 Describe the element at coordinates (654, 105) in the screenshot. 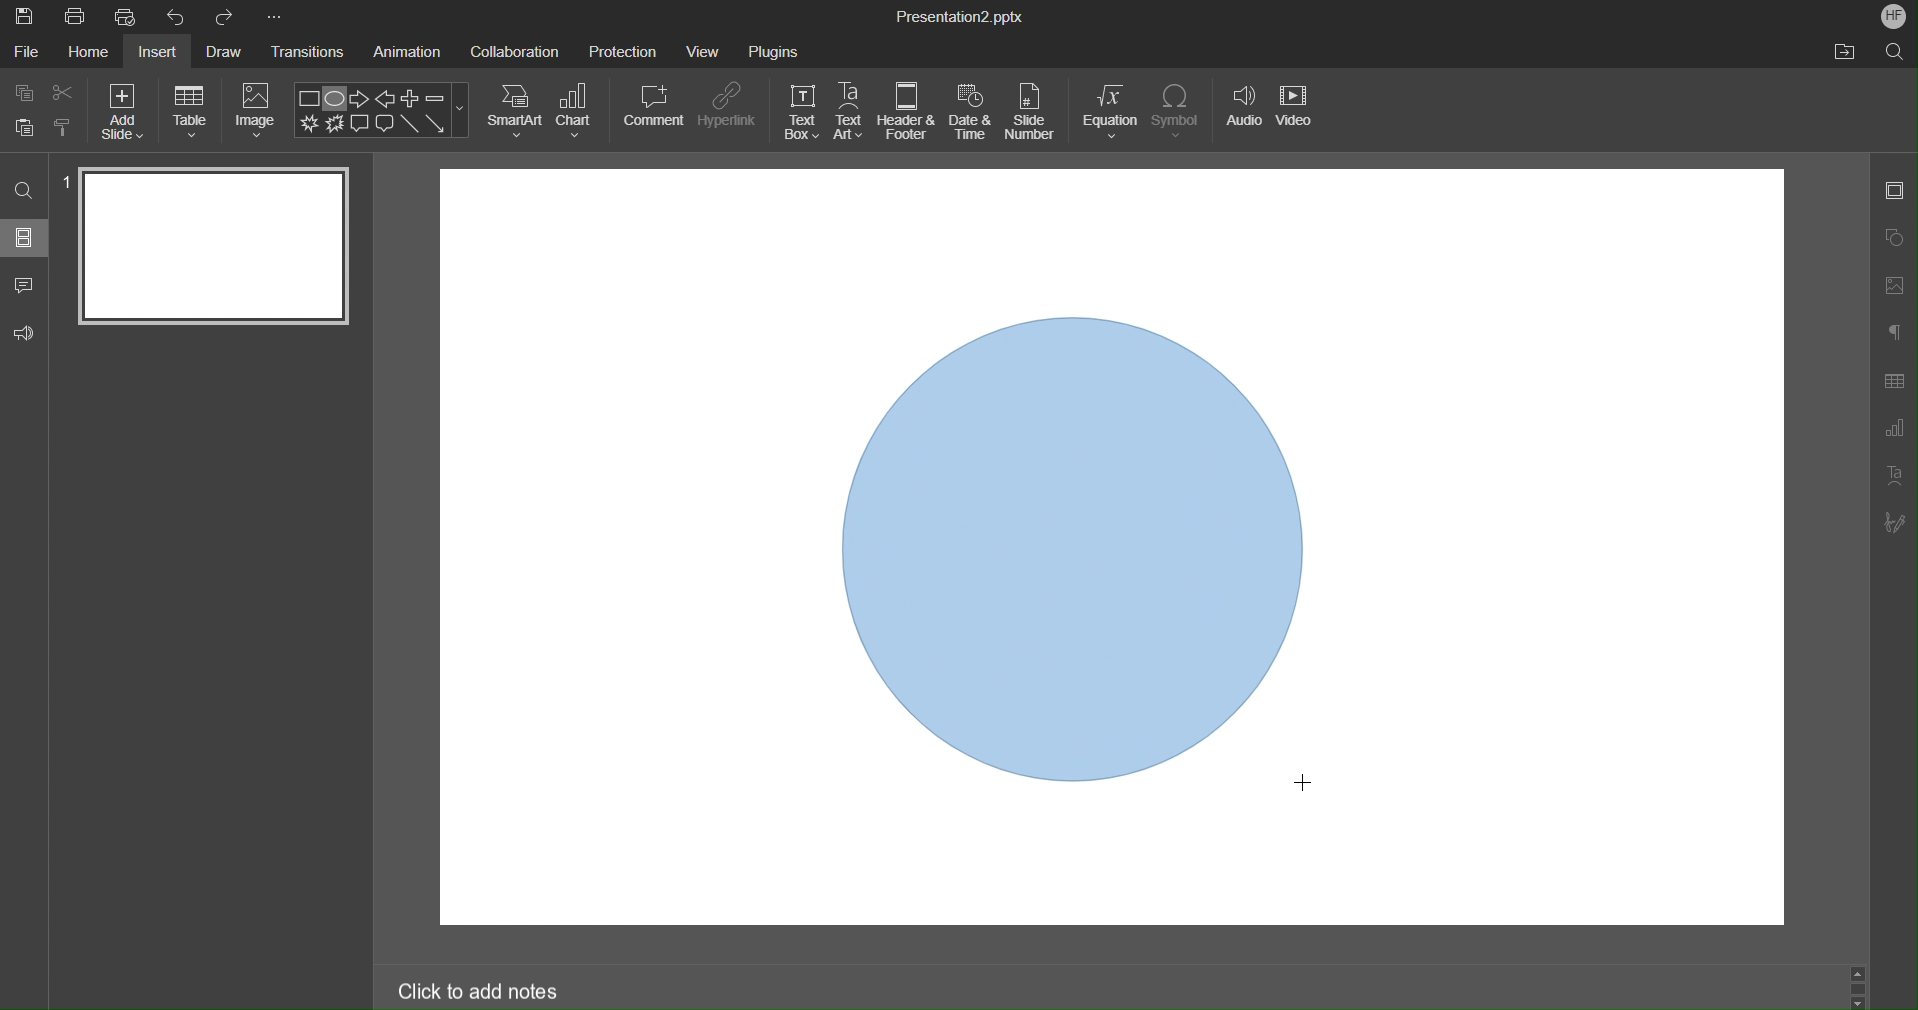

I see `Comment` at that location.